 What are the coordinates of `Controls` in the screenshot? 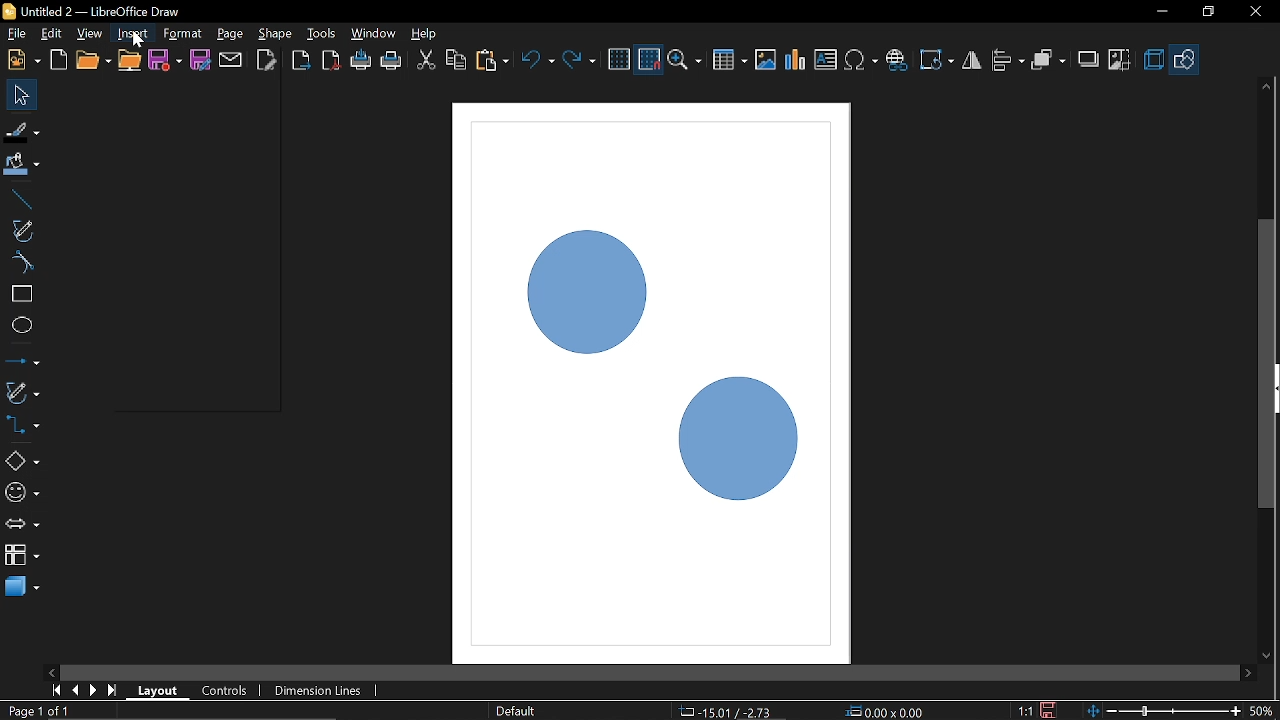 It's located at (224, 692).